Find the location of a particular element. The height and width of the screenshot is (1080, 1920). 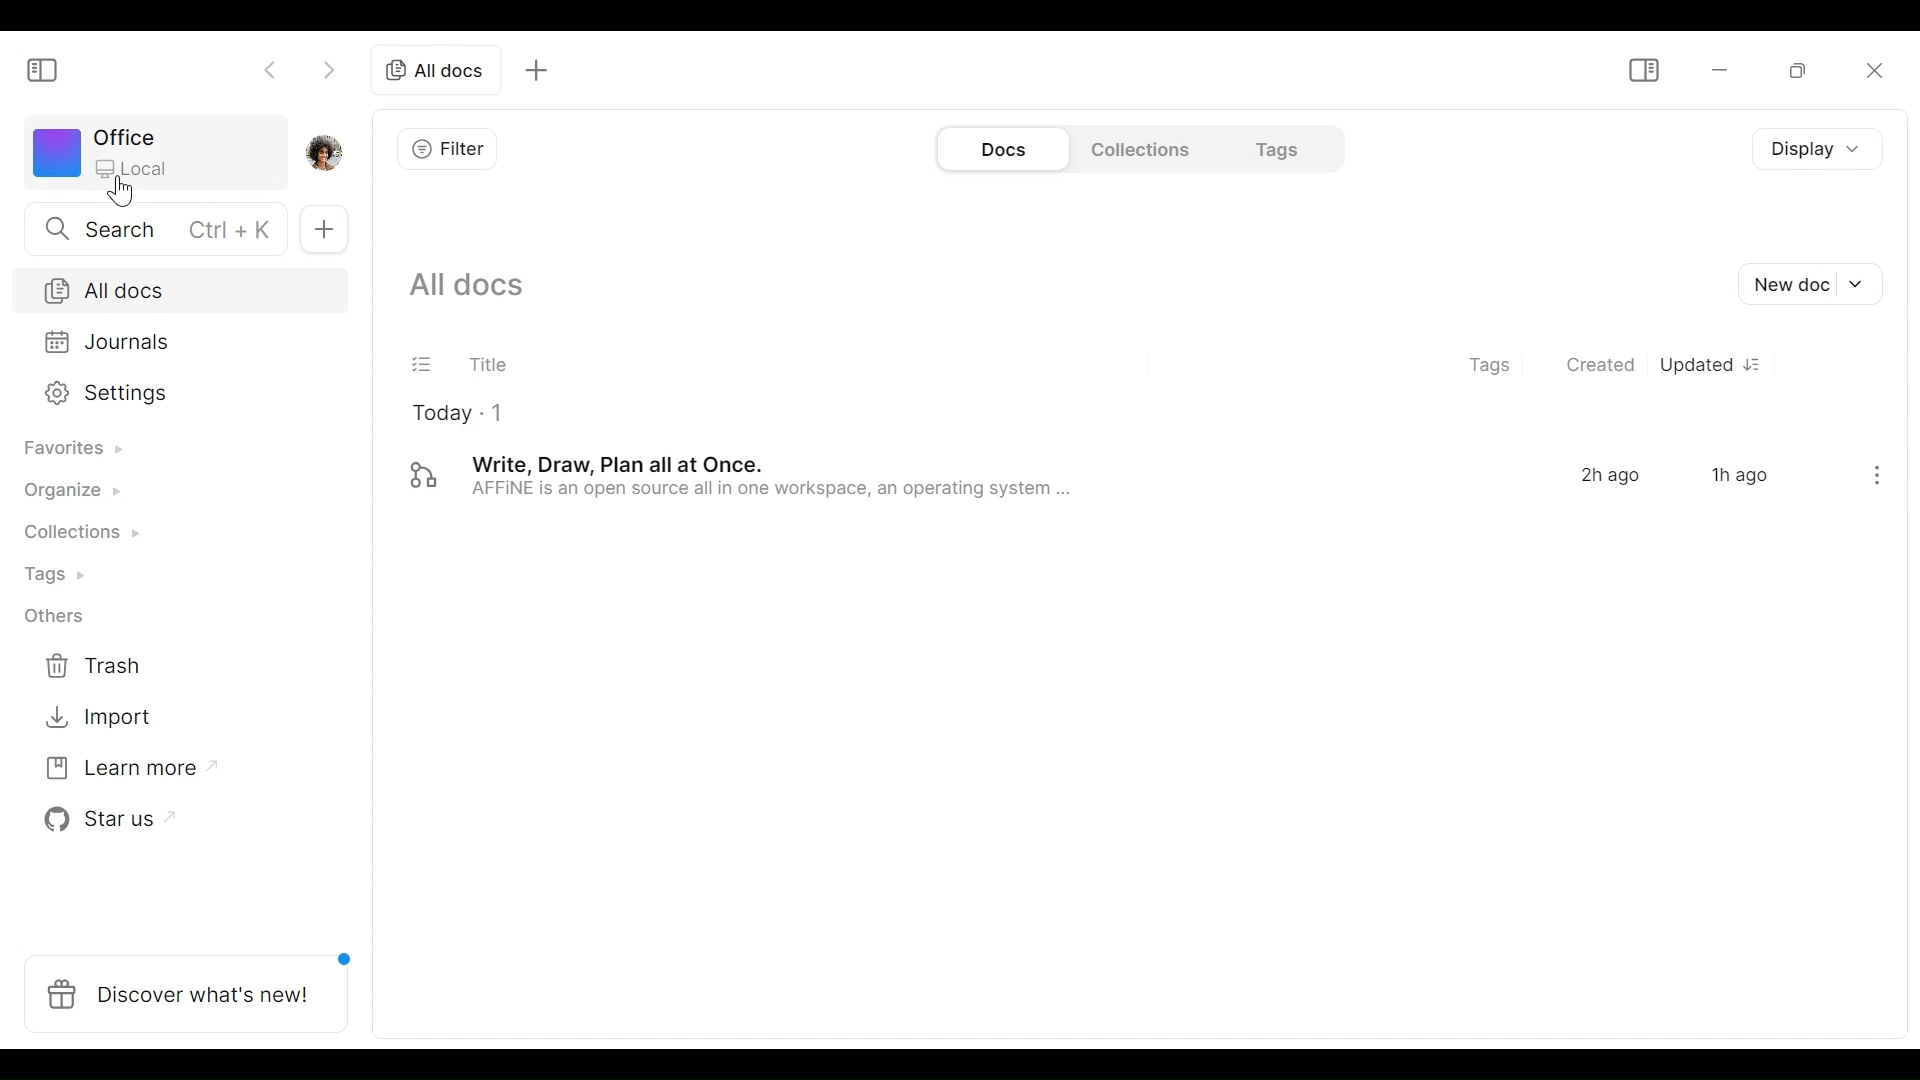

Title is located at coordinates (486, 364).